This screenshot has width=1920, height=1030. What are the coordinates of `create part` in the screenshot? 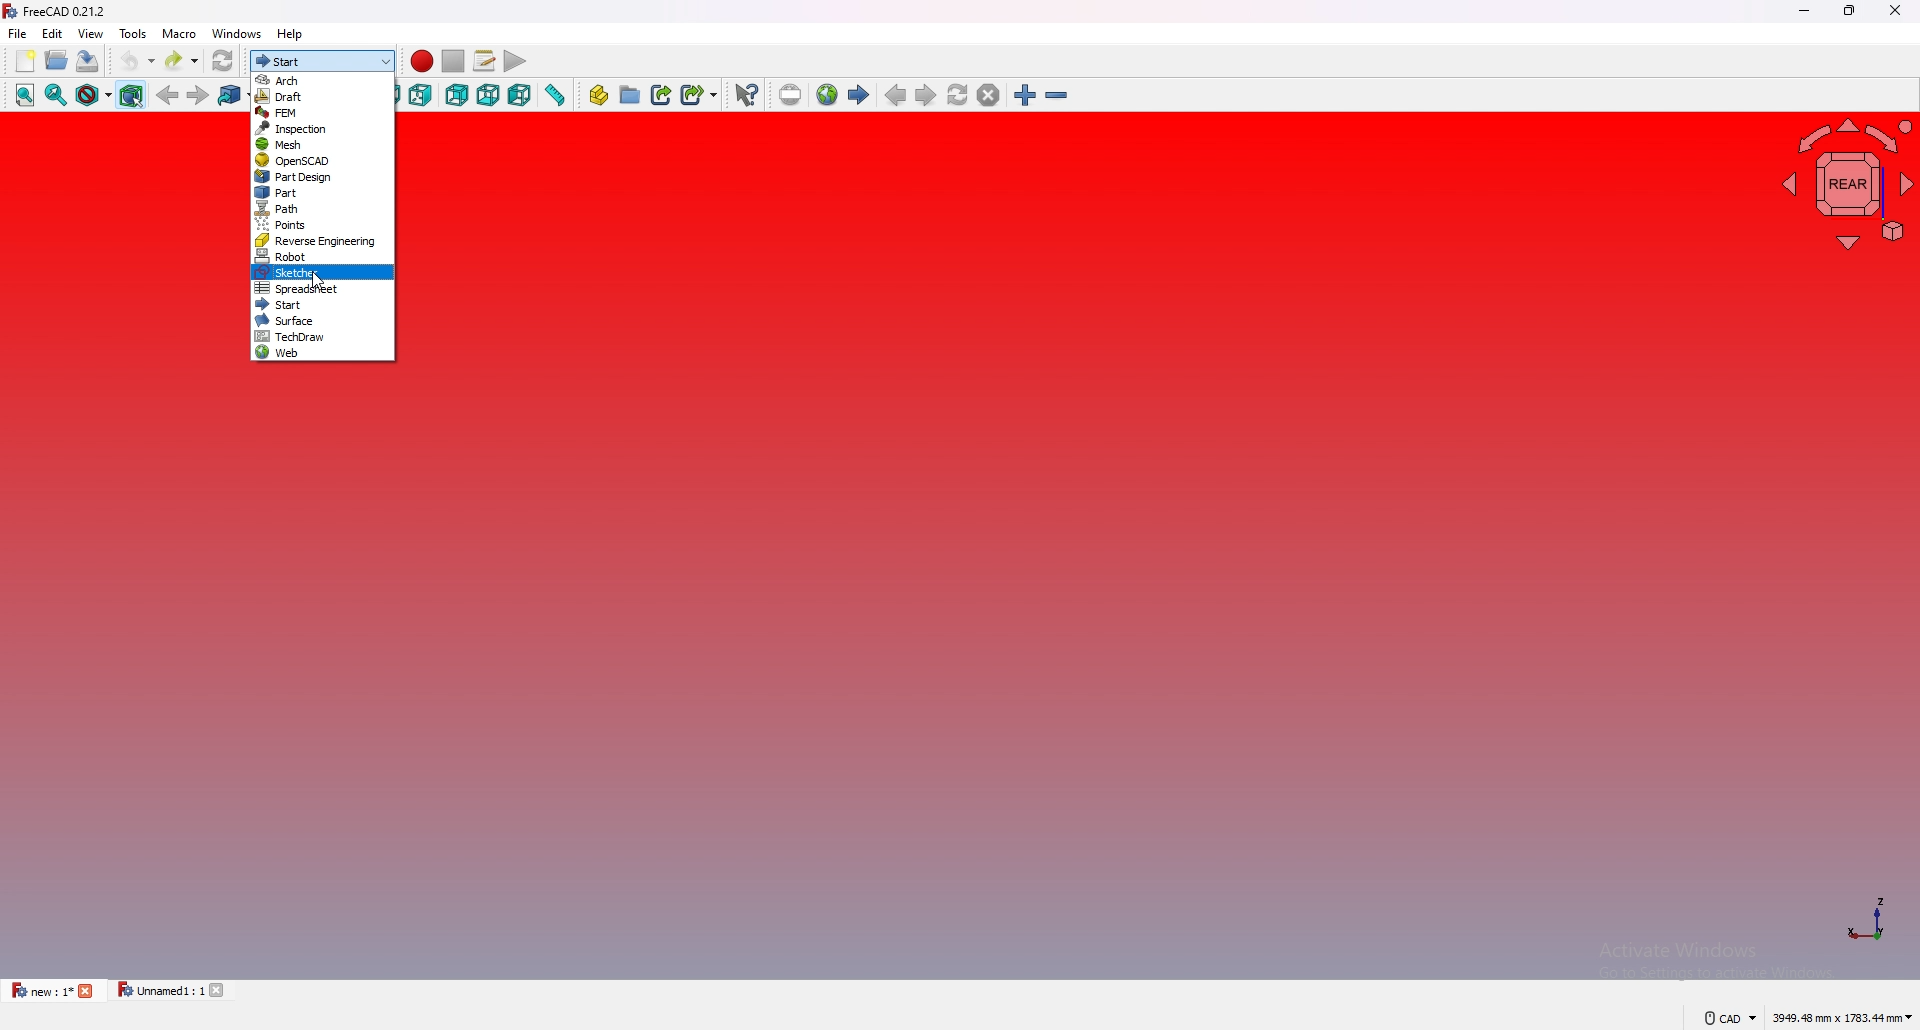 It's located at (598, 95).